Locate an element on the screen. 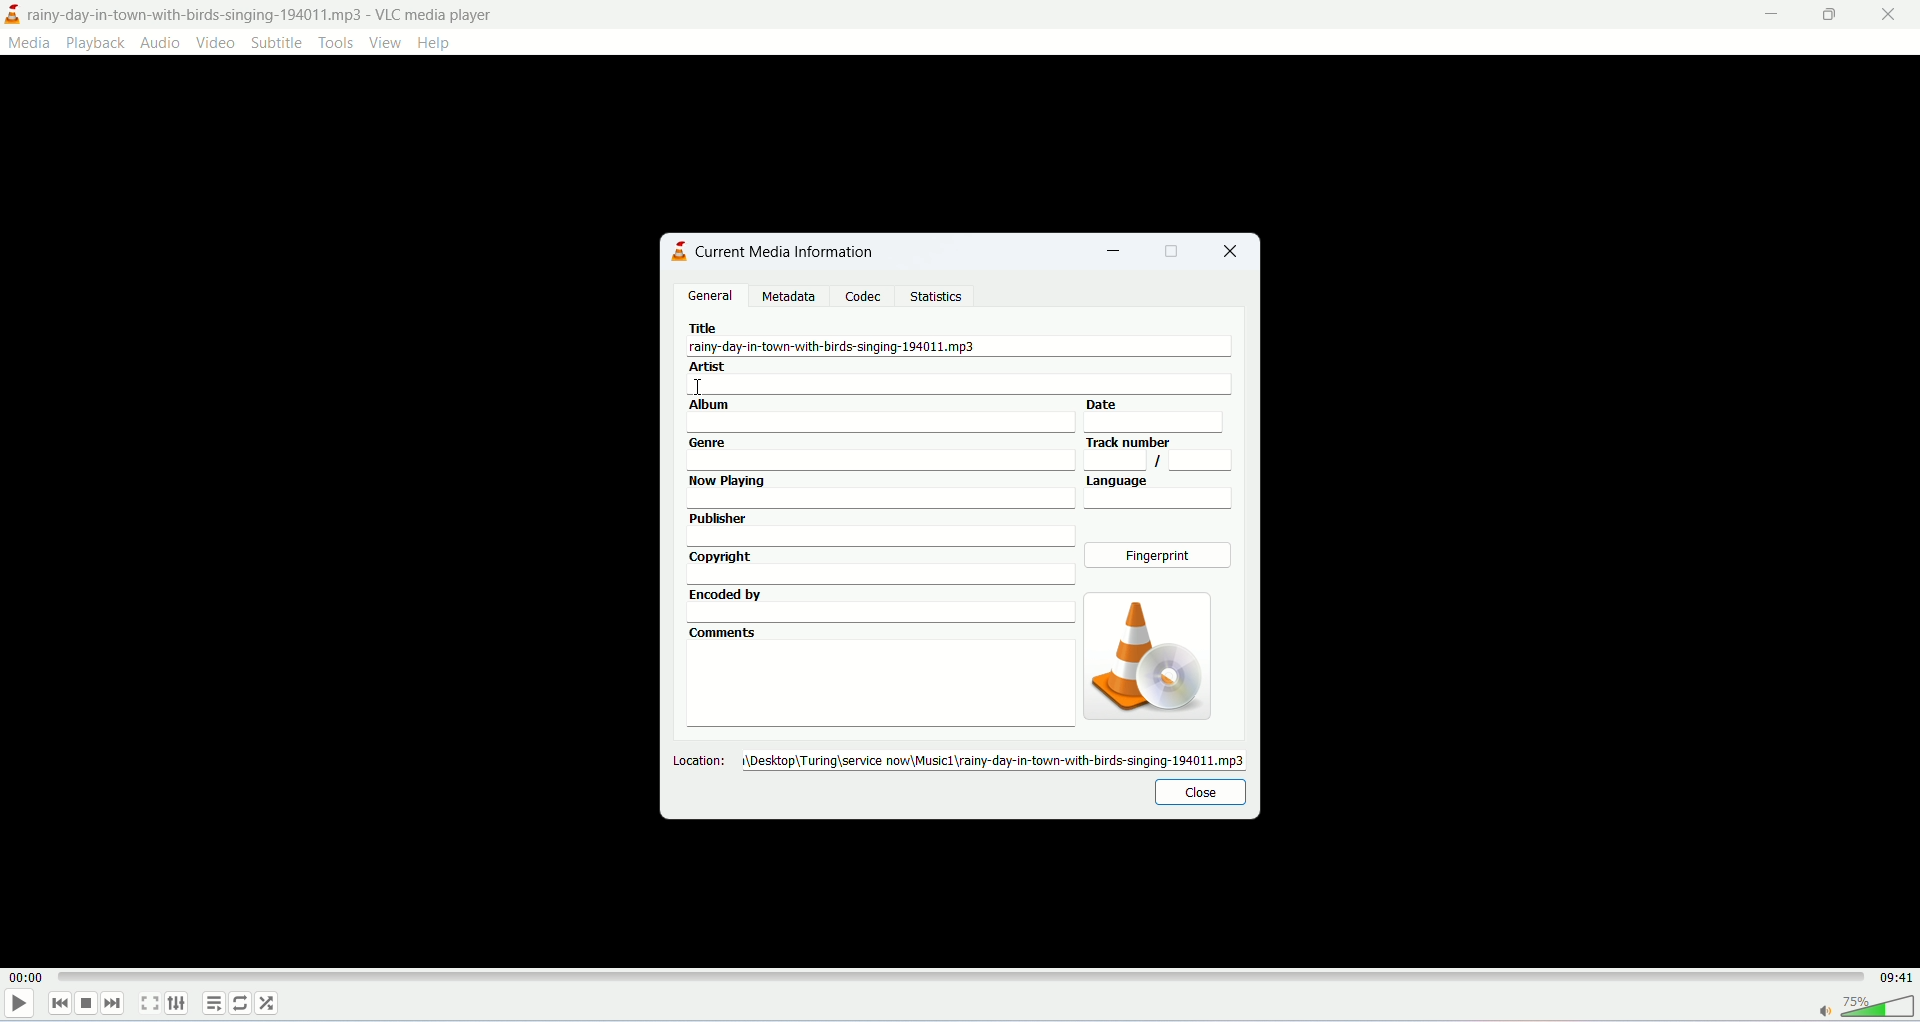 This screenshot has width=1920, height=1022. artist is located at coordinates (961, 378).